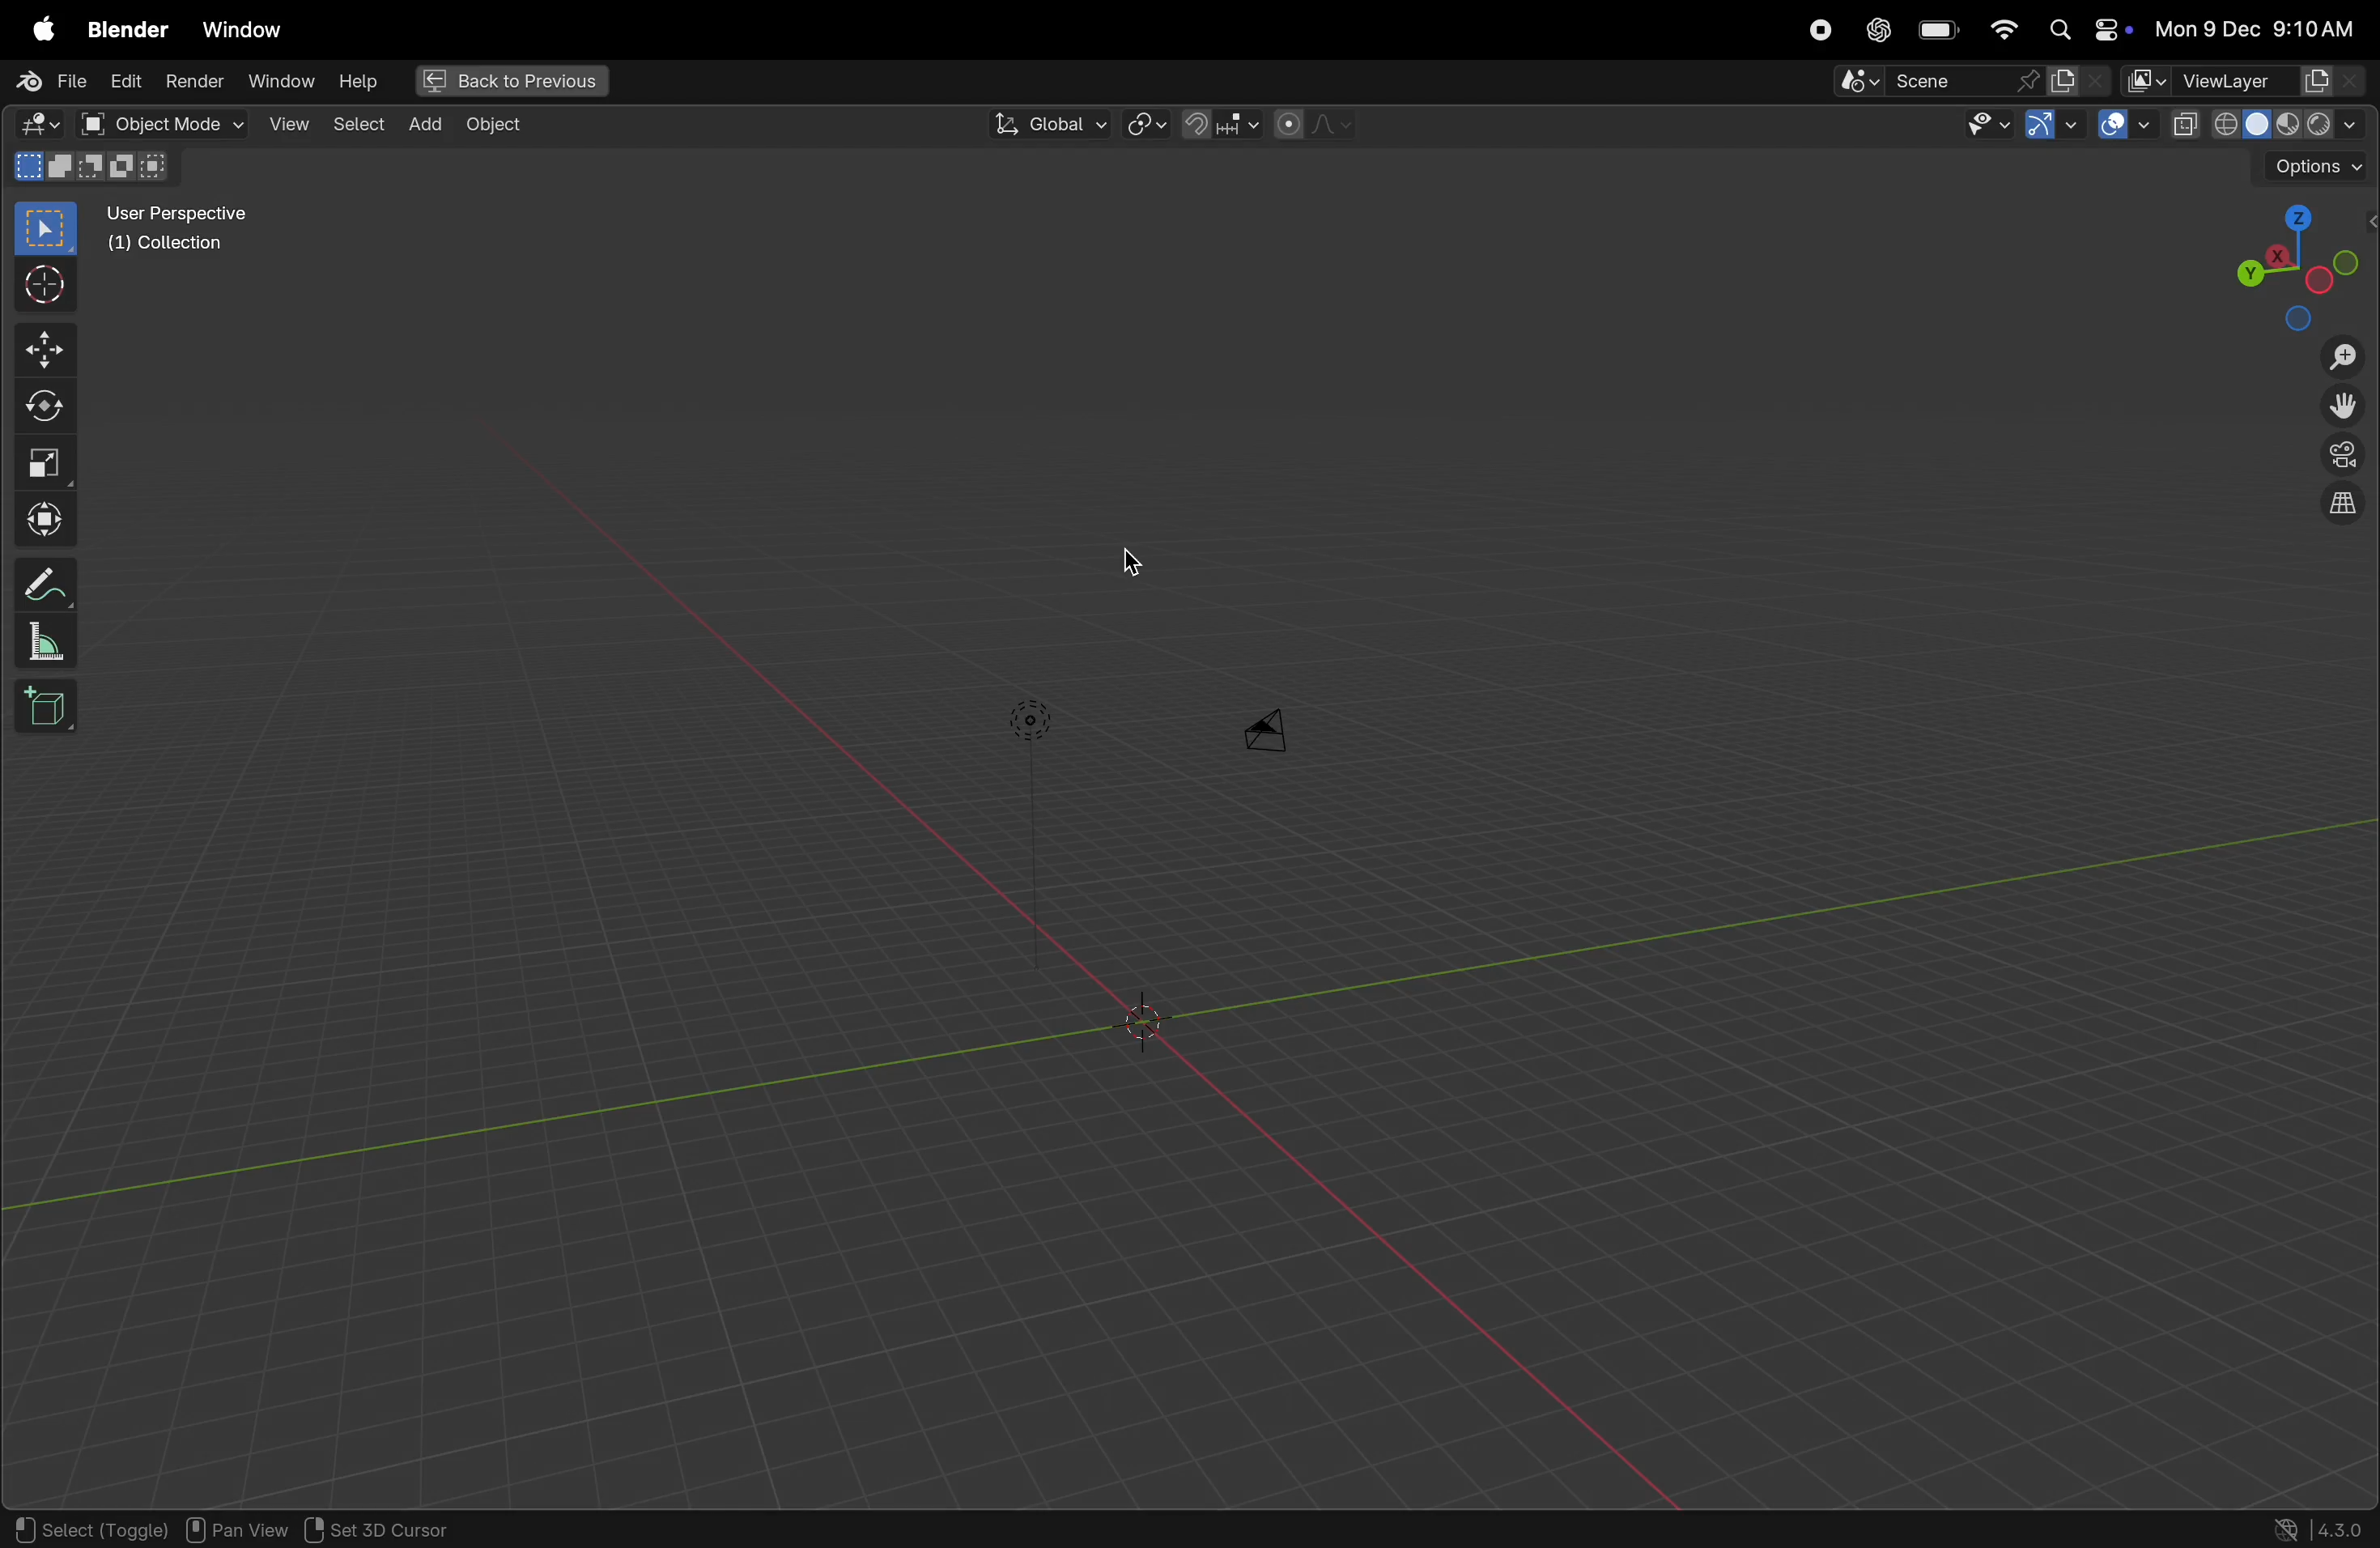  Describe the element at coordinates (1147, 123) in the screenshot. I see `ransformpviot point` at that location.